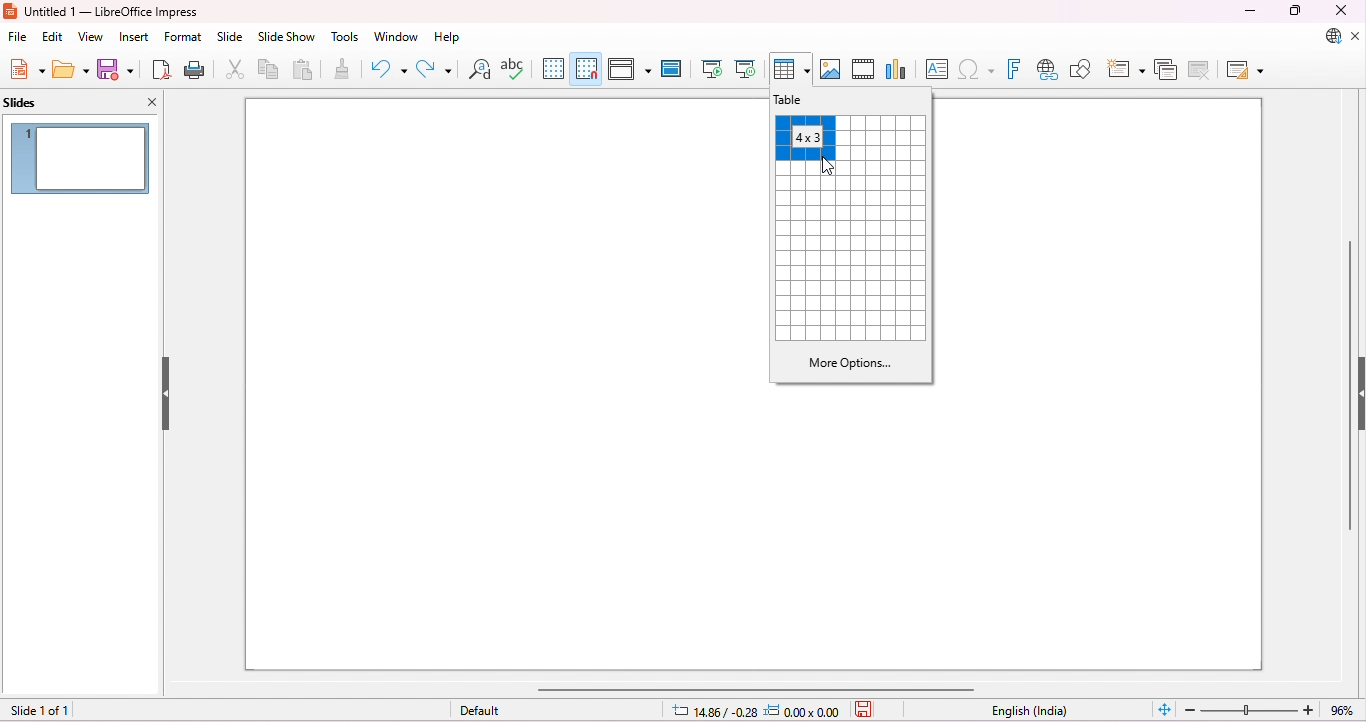 The height and width of the screenshot is (722, 1366). What do you see at coordinates (632, 69) in the screenshot?
I see `display views` at bounding box center [632, 69].